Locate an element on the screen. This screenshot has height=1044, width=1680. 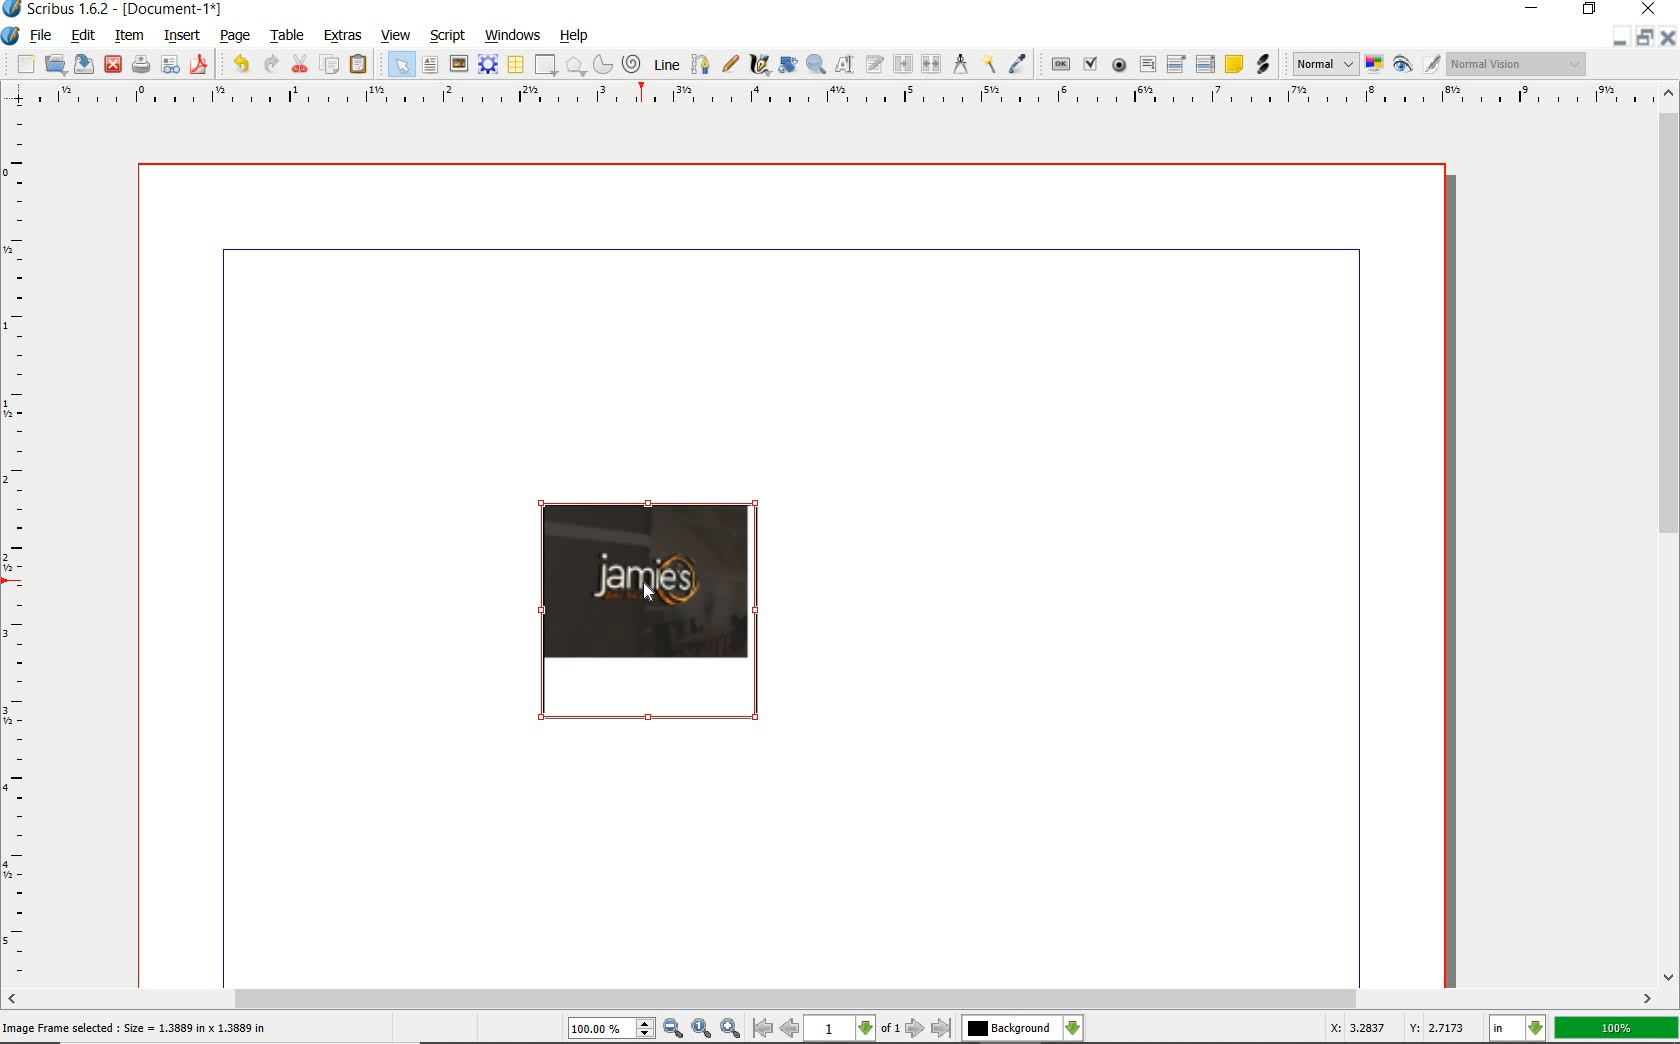
cursor is located at coordinates (650, 595).